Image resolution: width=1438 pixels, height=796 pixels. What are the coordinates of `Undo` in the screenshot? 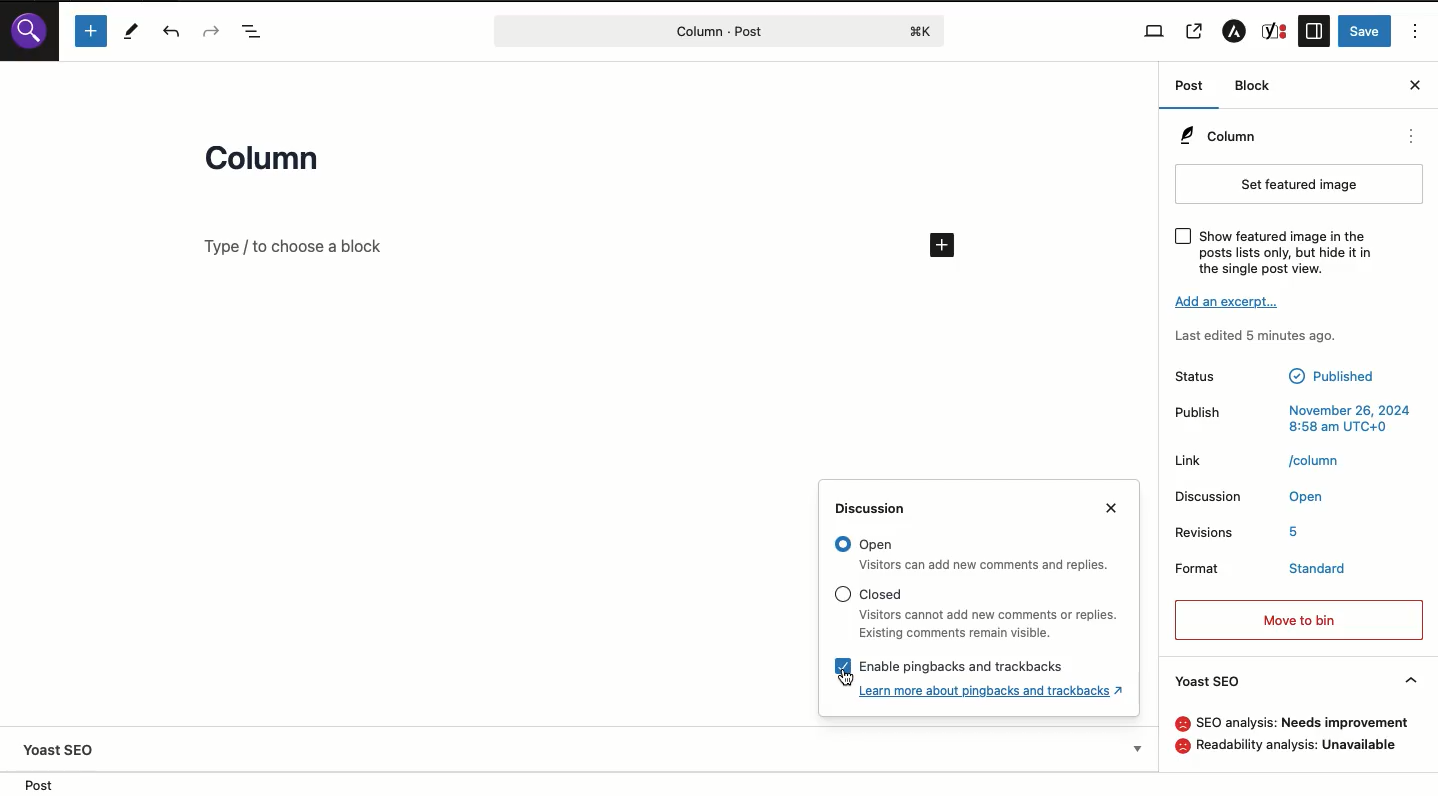 It's located at (172, 33).